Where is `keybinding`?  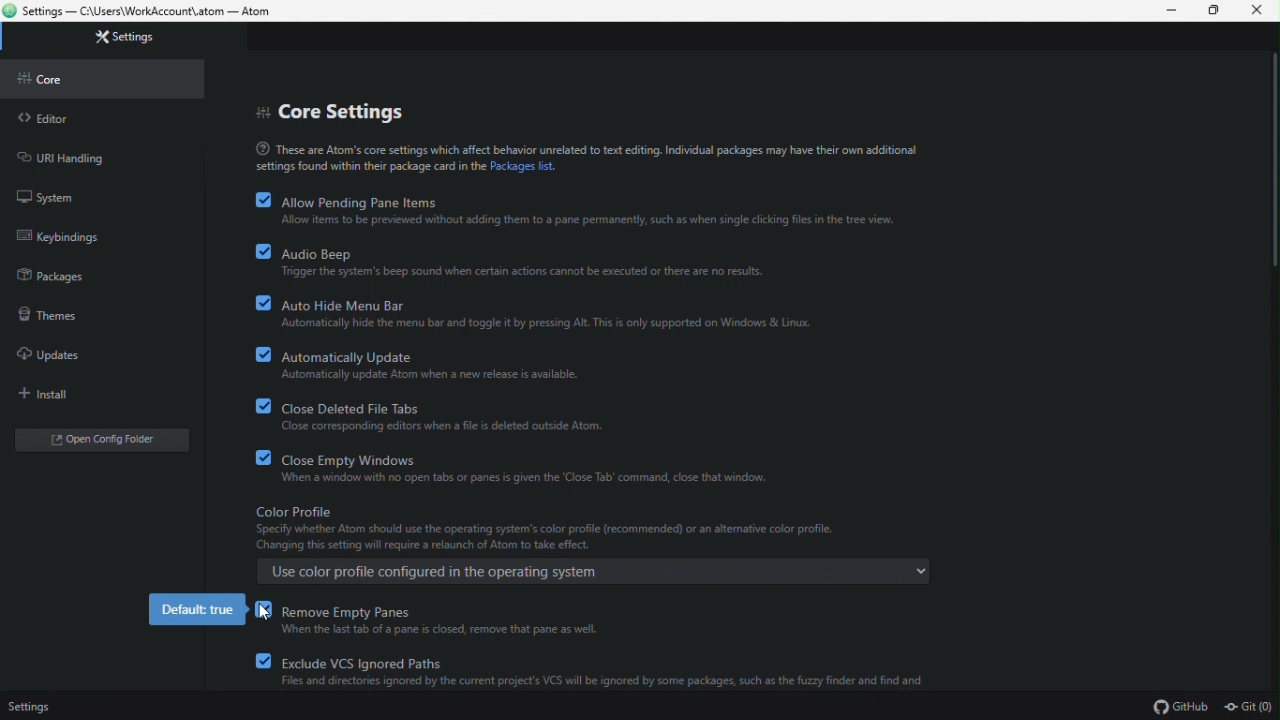
keybinding is located at coordinates (62, 236).